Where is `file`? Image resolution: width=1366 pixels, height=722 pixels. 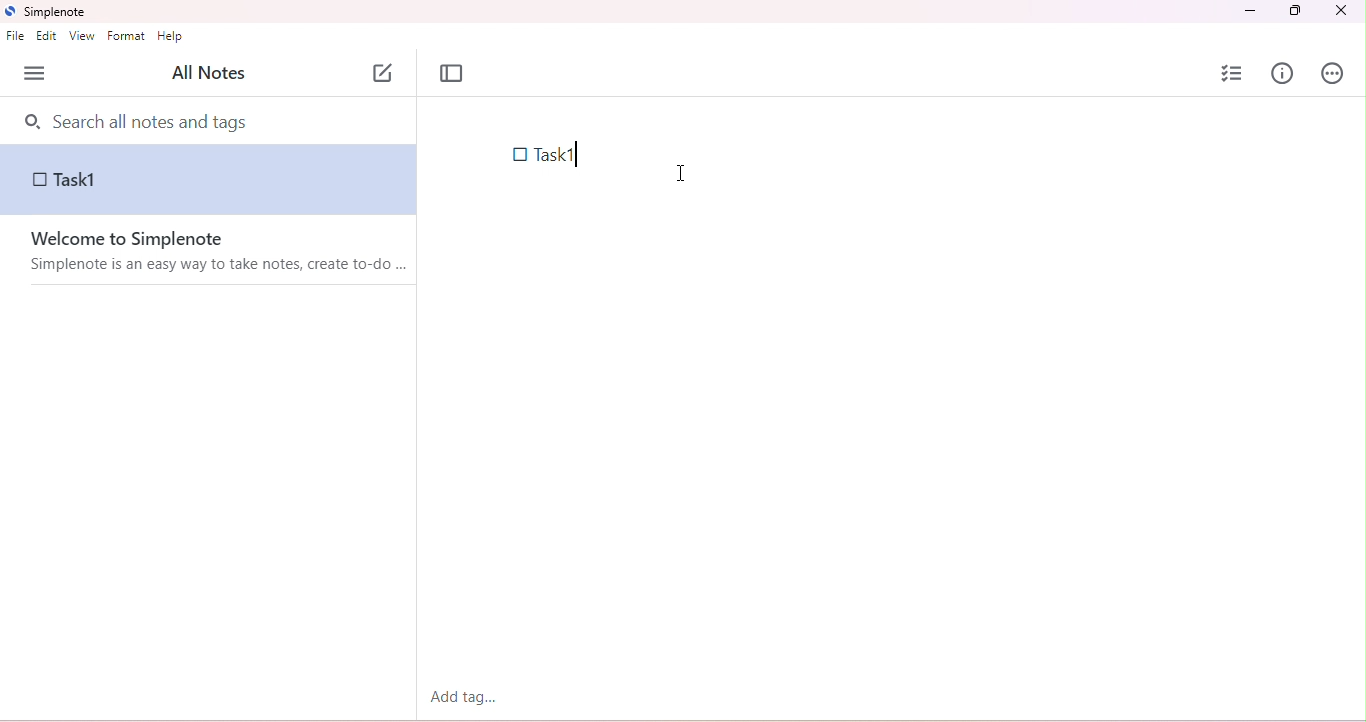 file is located at coordinates (15, 37).